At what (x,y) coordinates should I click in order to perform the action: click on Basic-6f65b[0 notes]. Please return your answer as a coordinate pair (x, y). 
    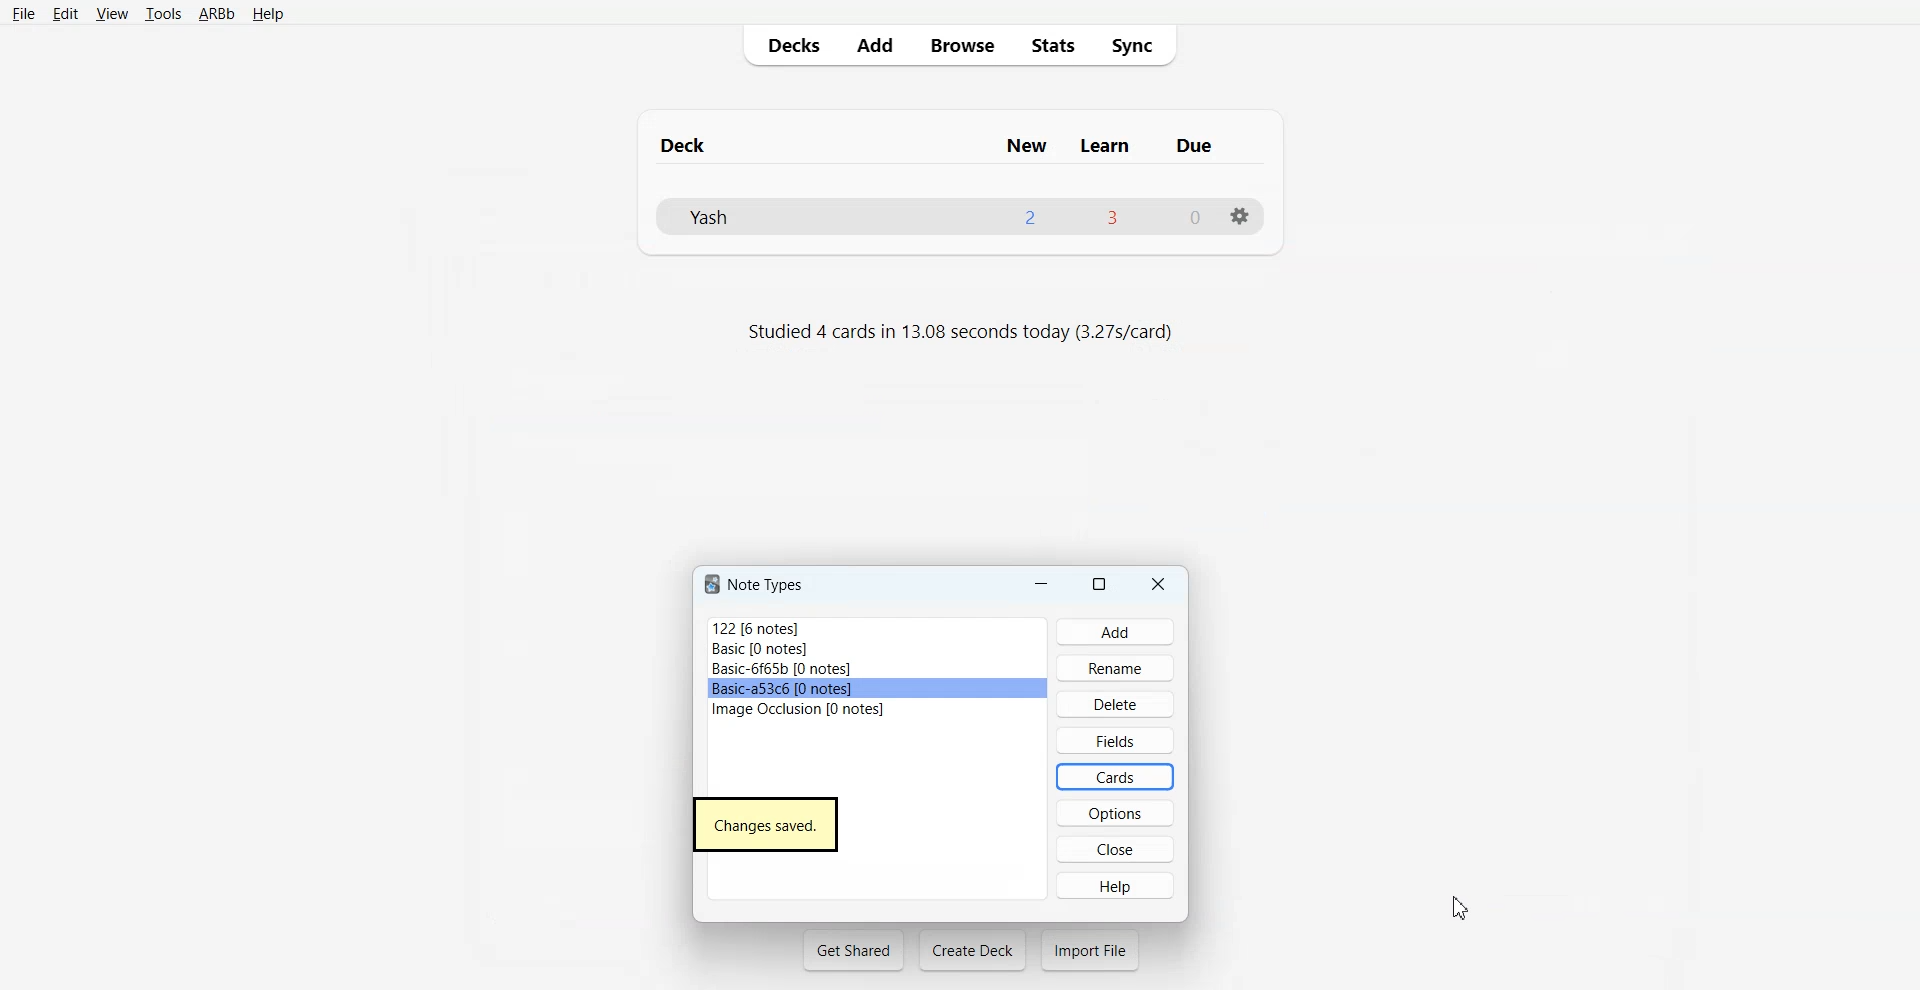
    Looking at the image, I should click on (878, 669).